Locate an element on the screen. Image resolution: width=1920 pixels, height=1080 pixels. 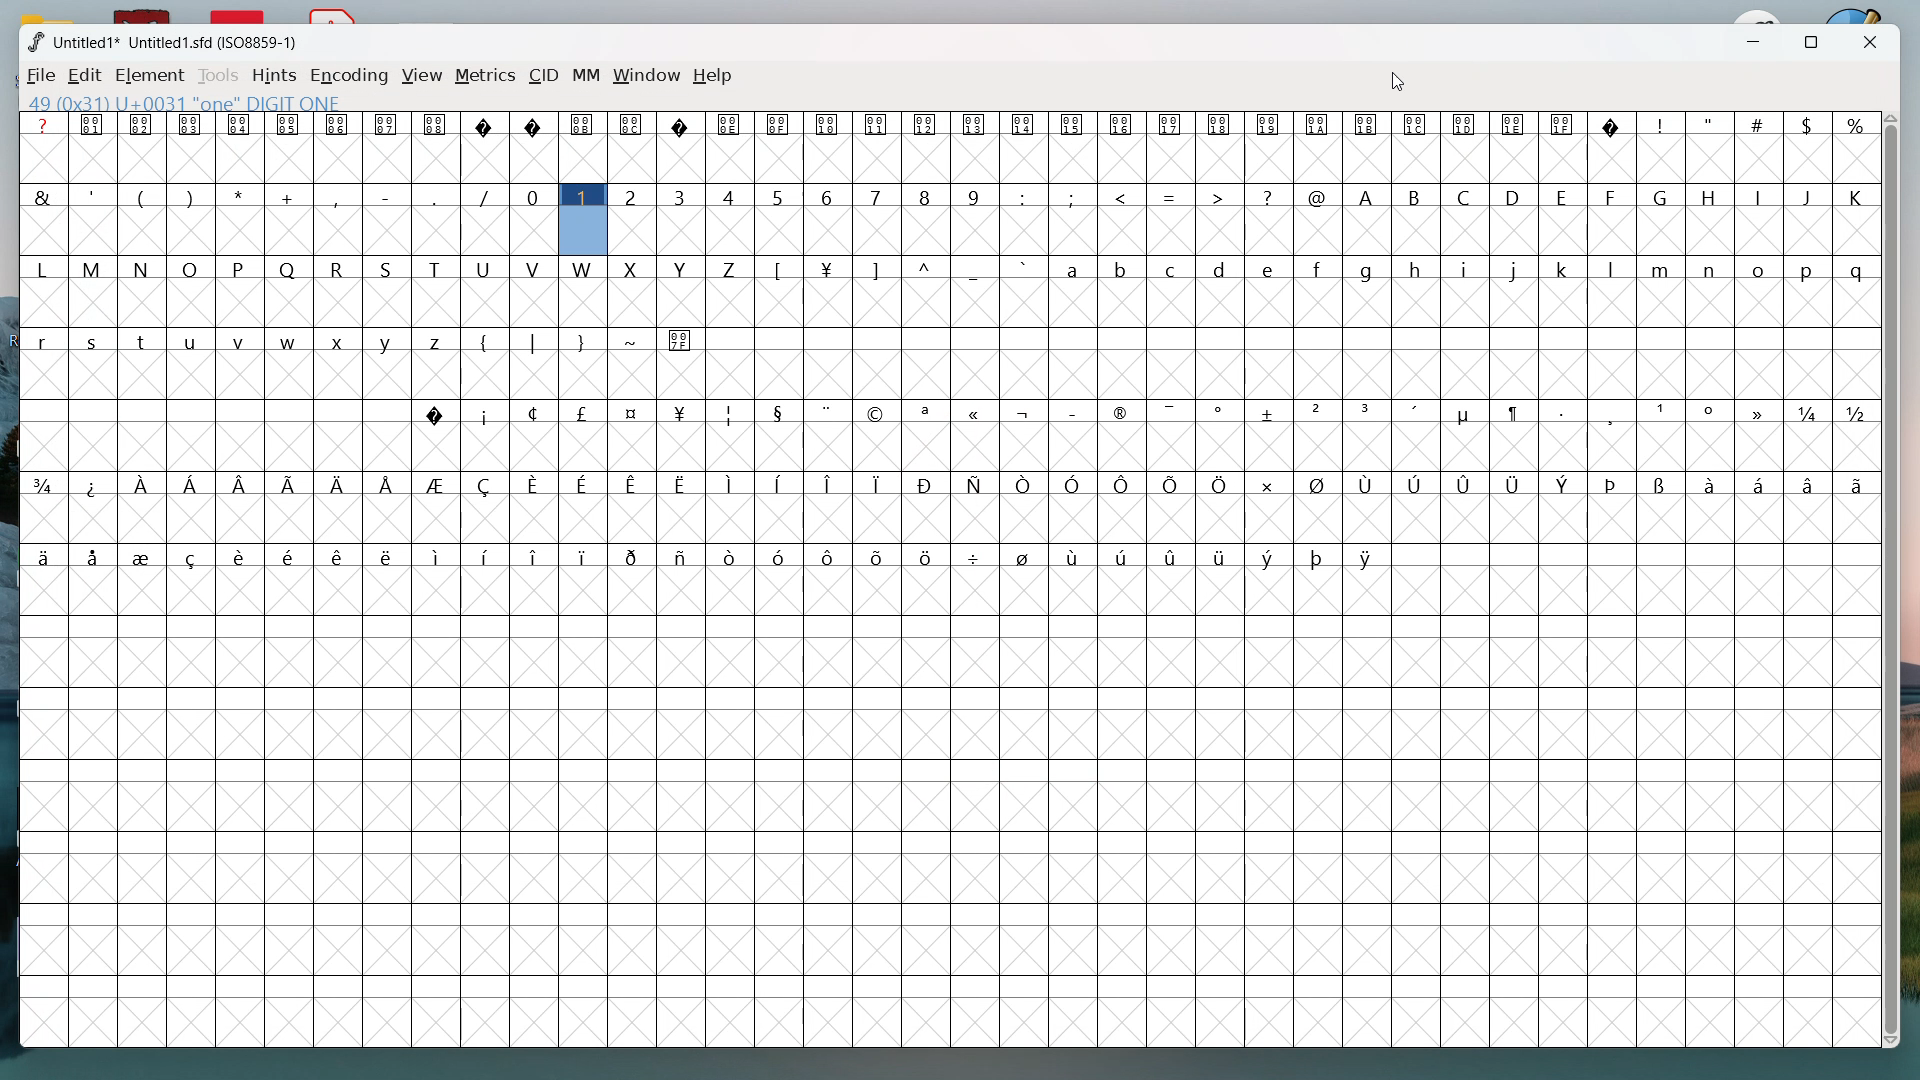
symbol is located at coordinates (486, 413).